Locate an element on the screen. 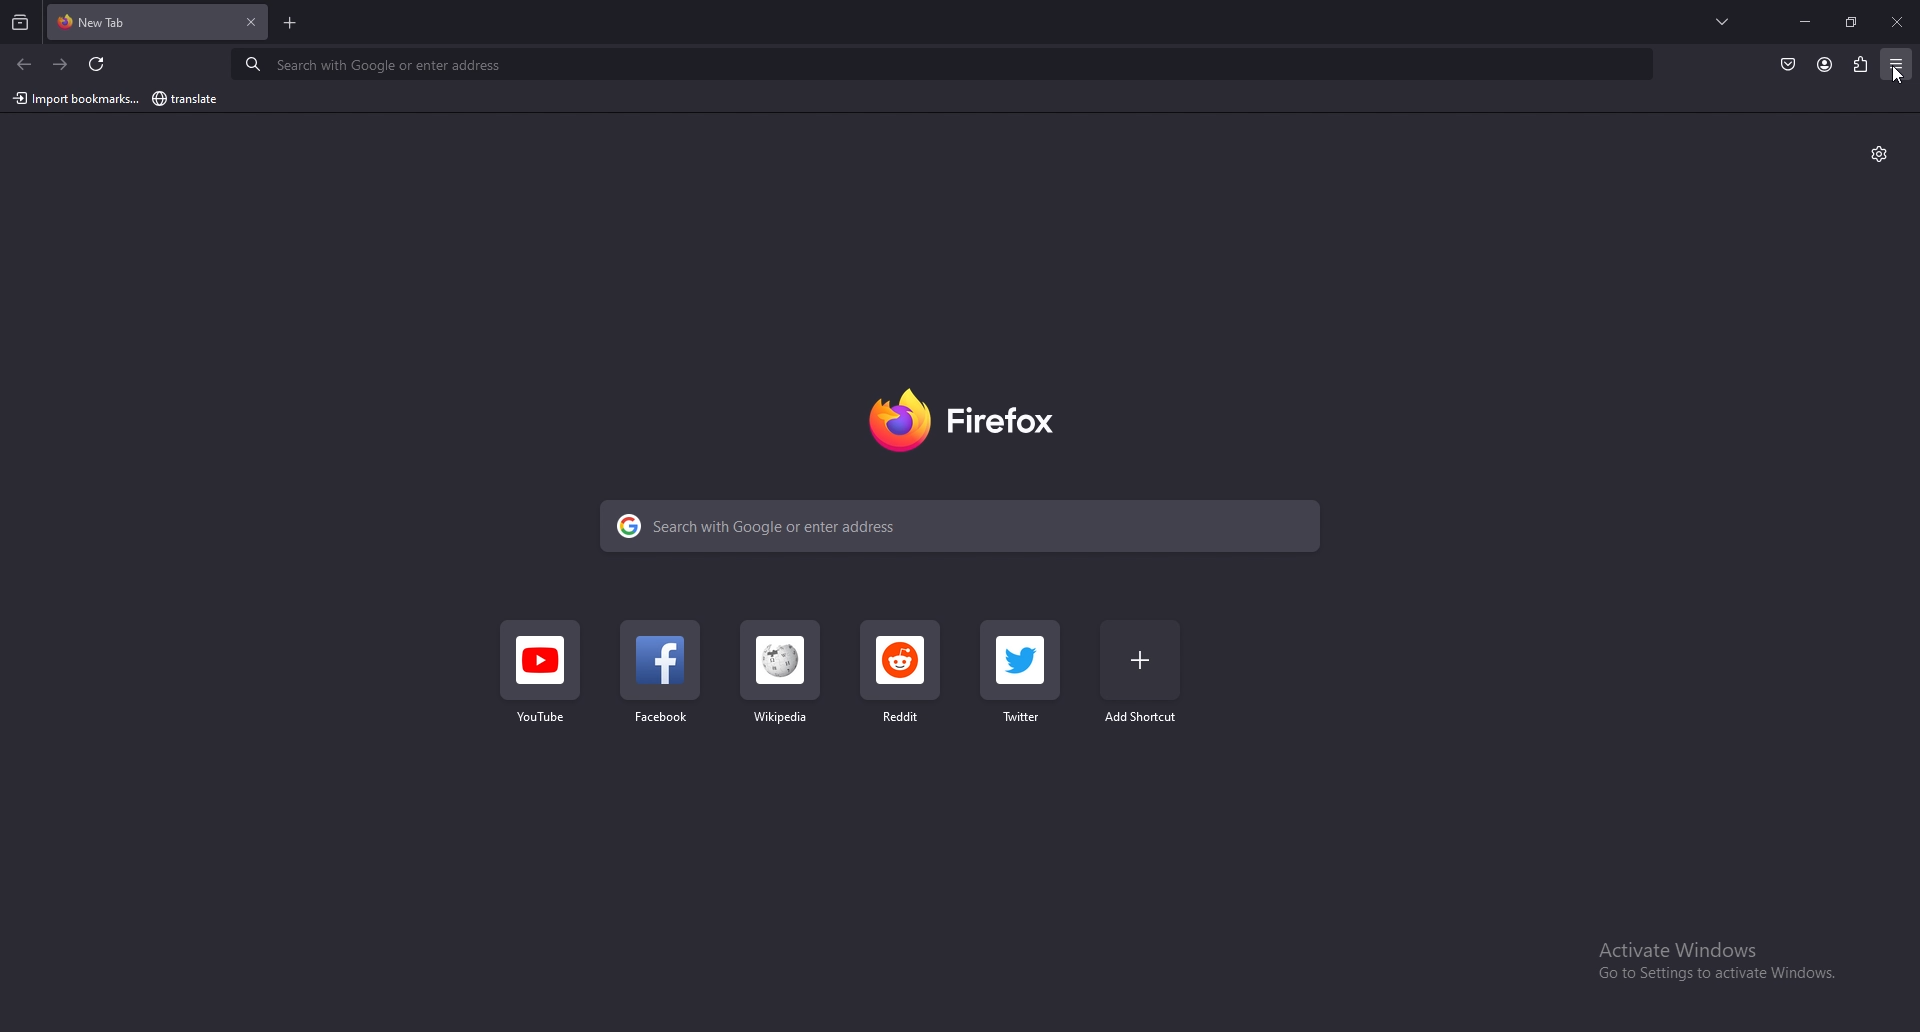 The width and height of the screenshot is (1920, 1032). youtube is located at coordinates (541, 680).